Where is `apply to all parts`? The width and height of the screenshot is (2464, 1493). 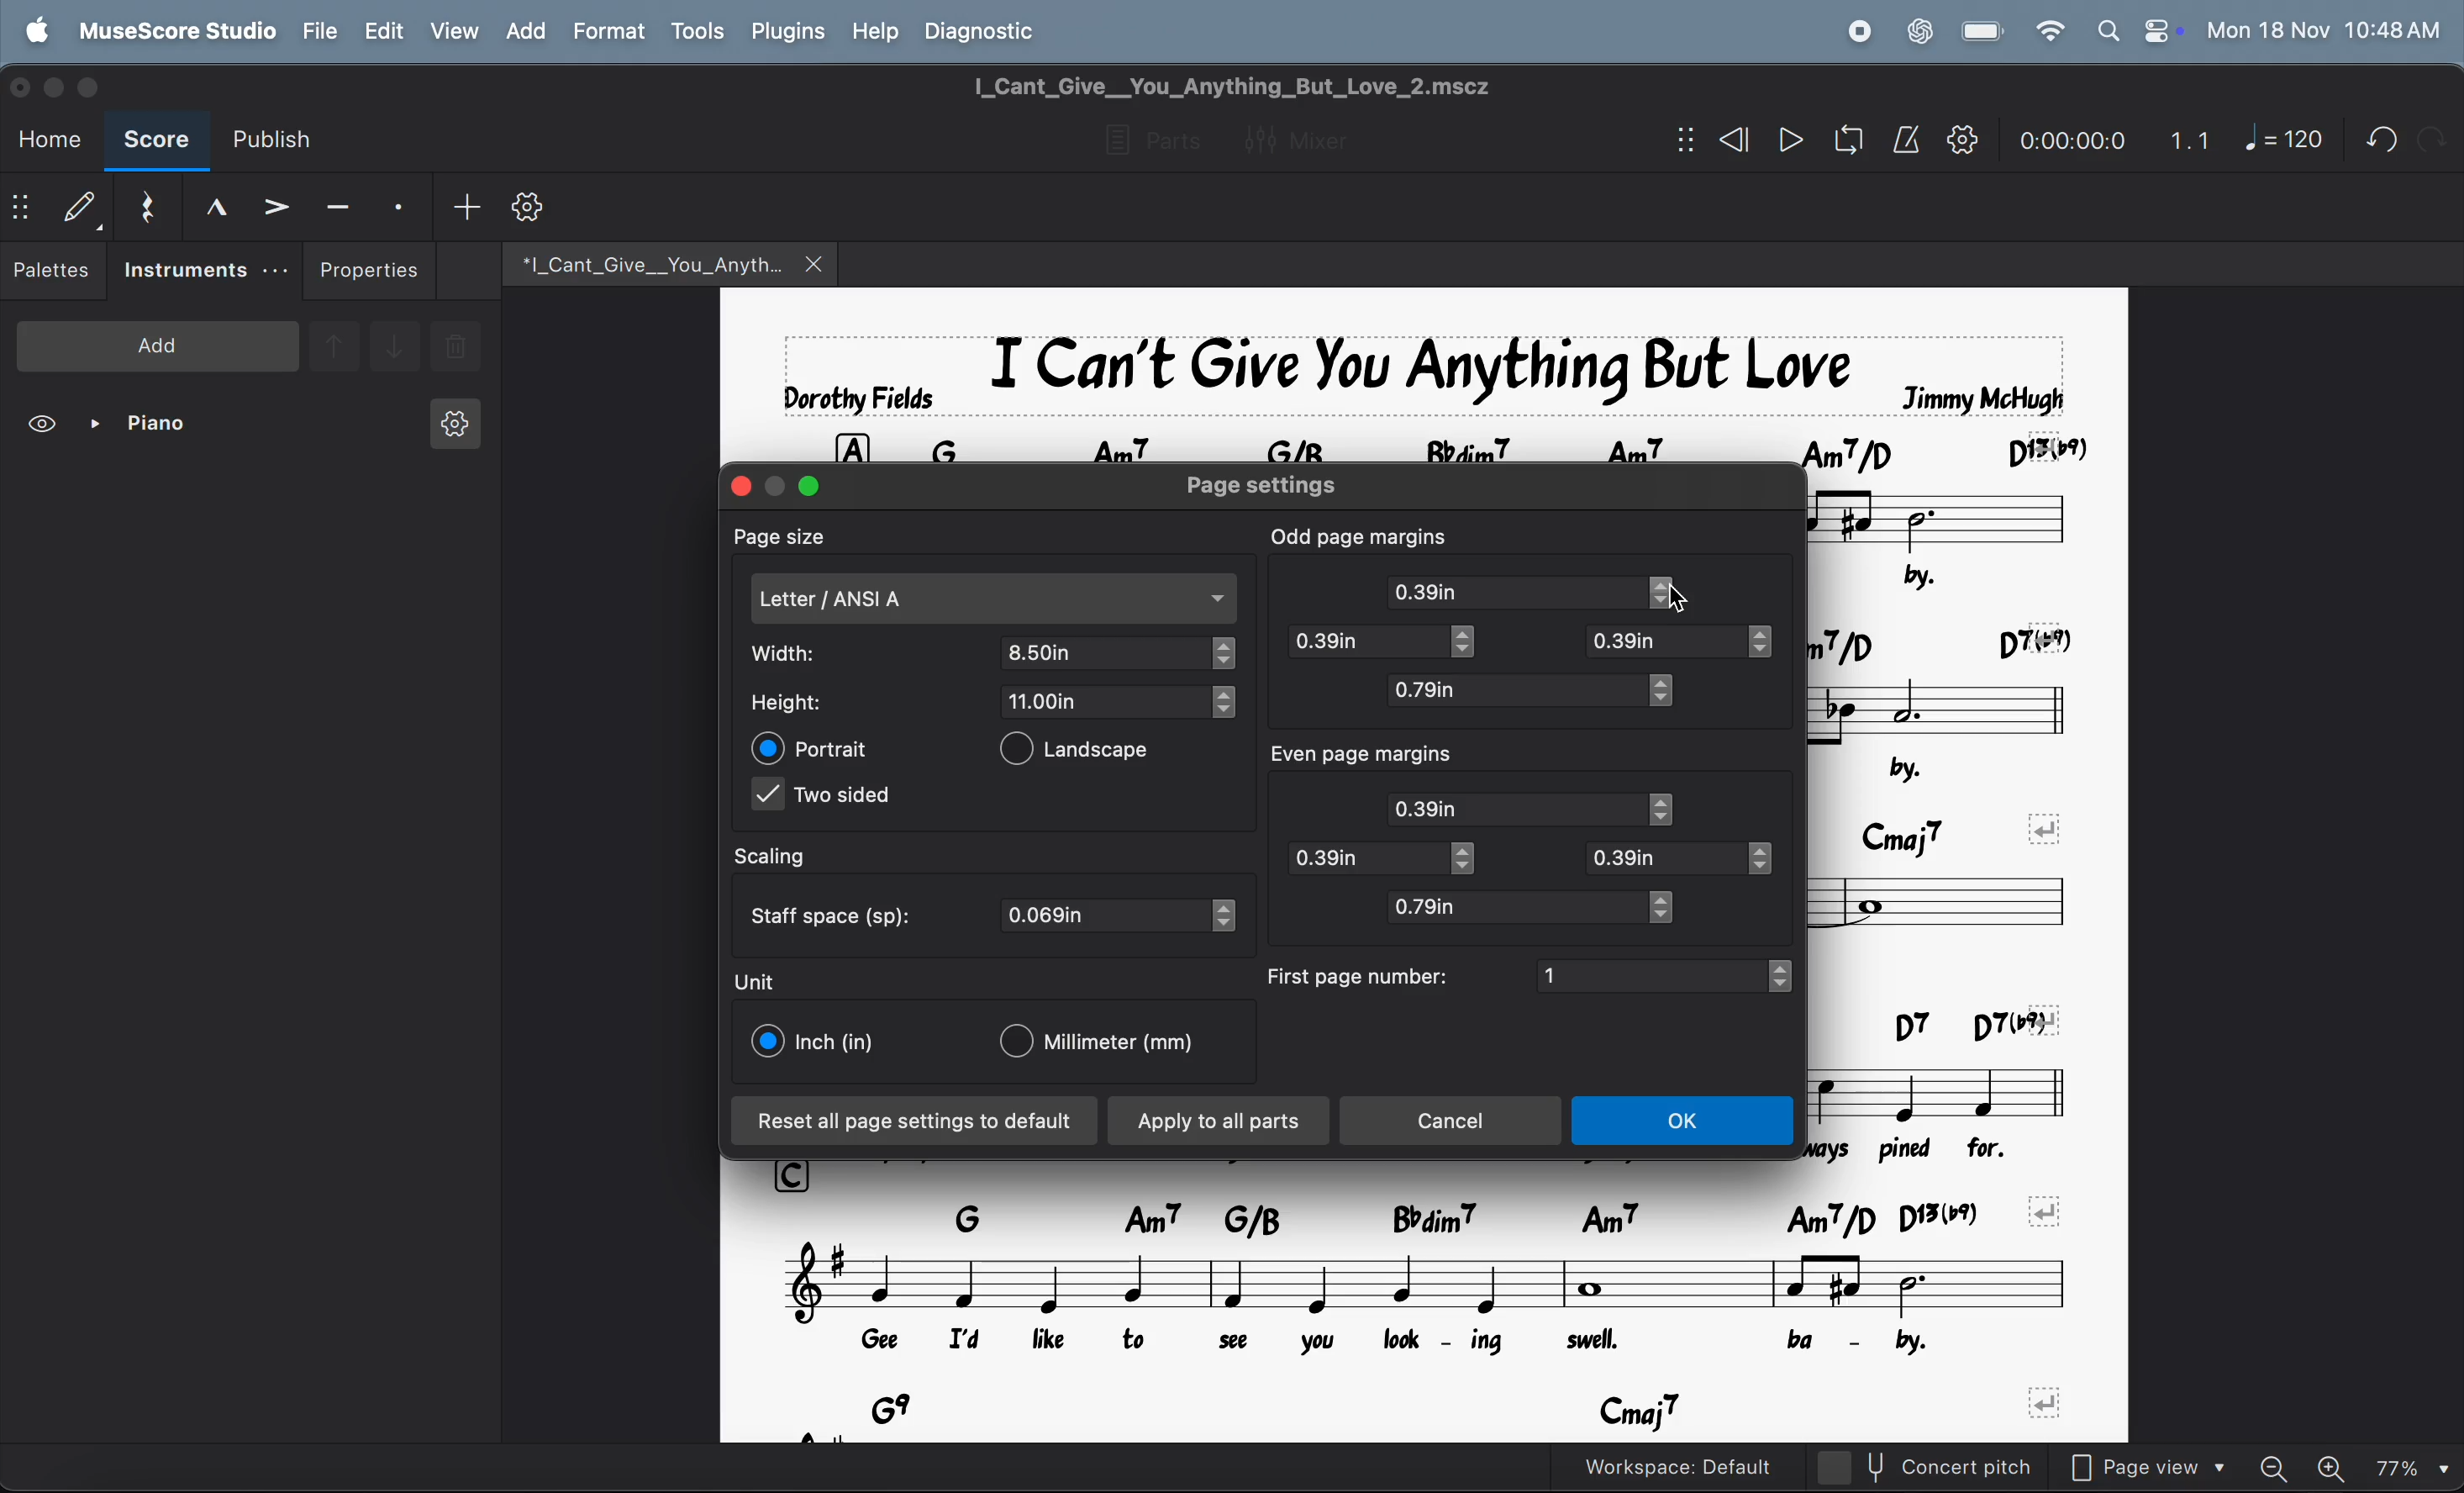
apply to all parts is located at coordinates (1220, 1123).